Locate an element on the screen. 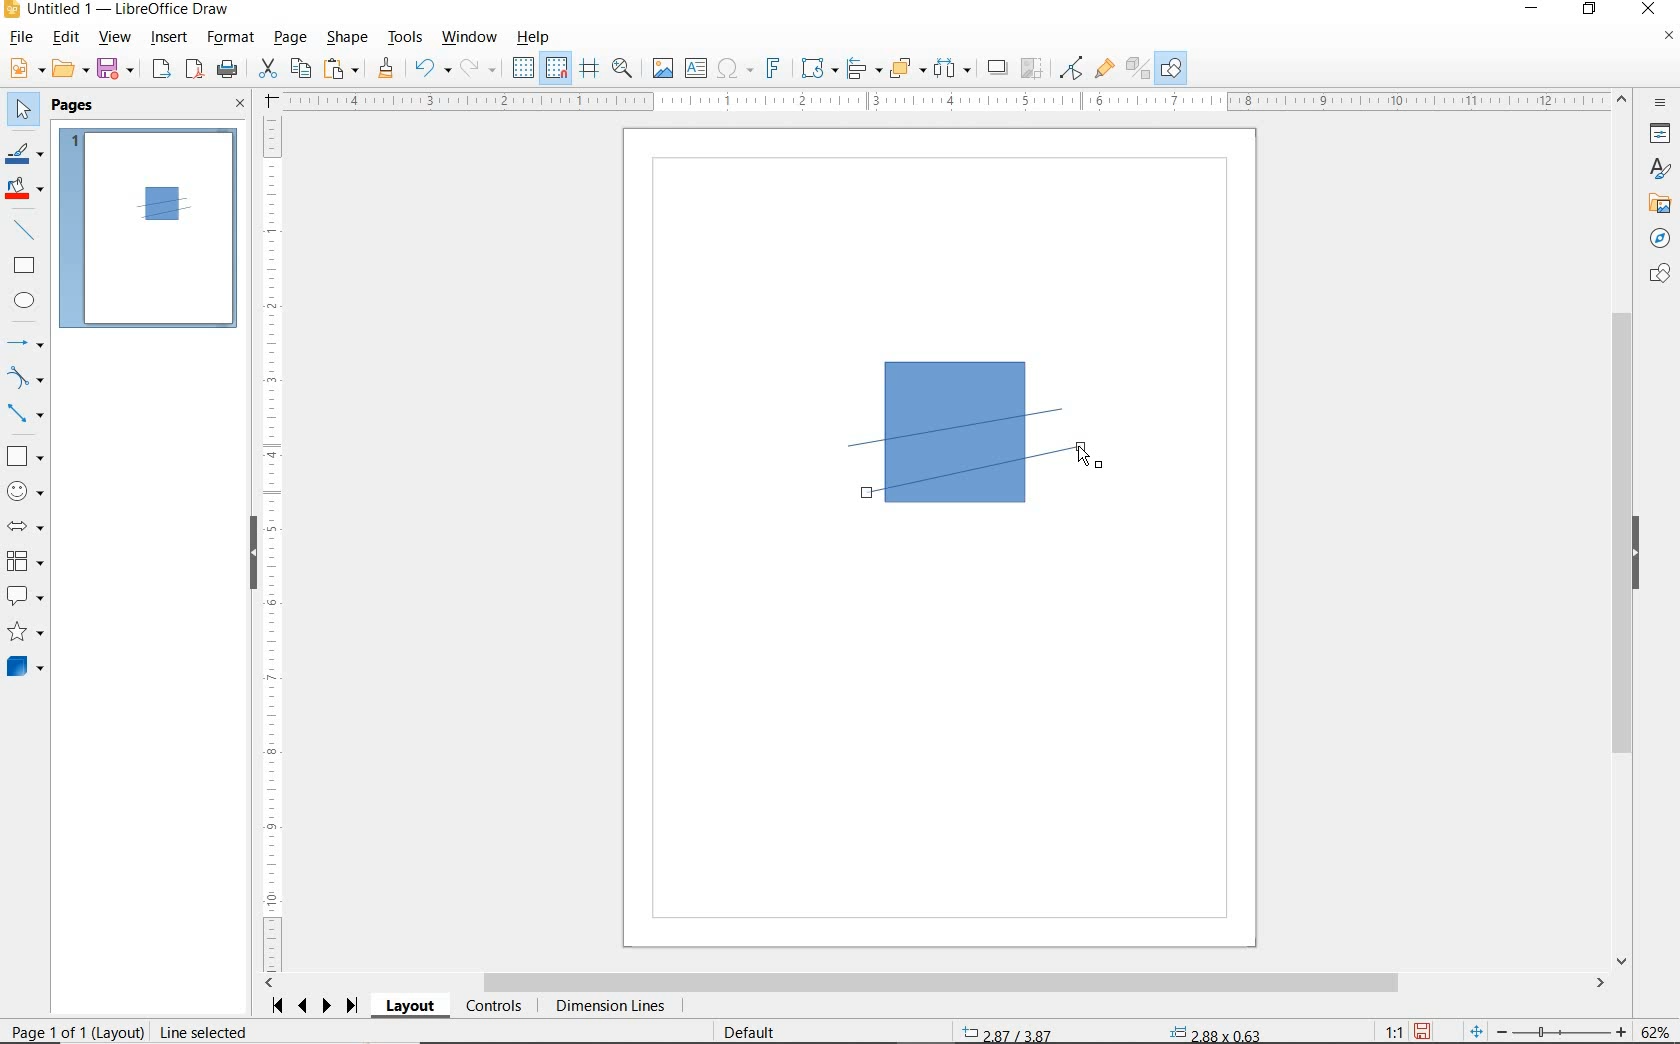 The width and height of the screenshot is (1680, 1044). SHOW DRAW FUNCTIONS is located at coordinates (1173, 69).